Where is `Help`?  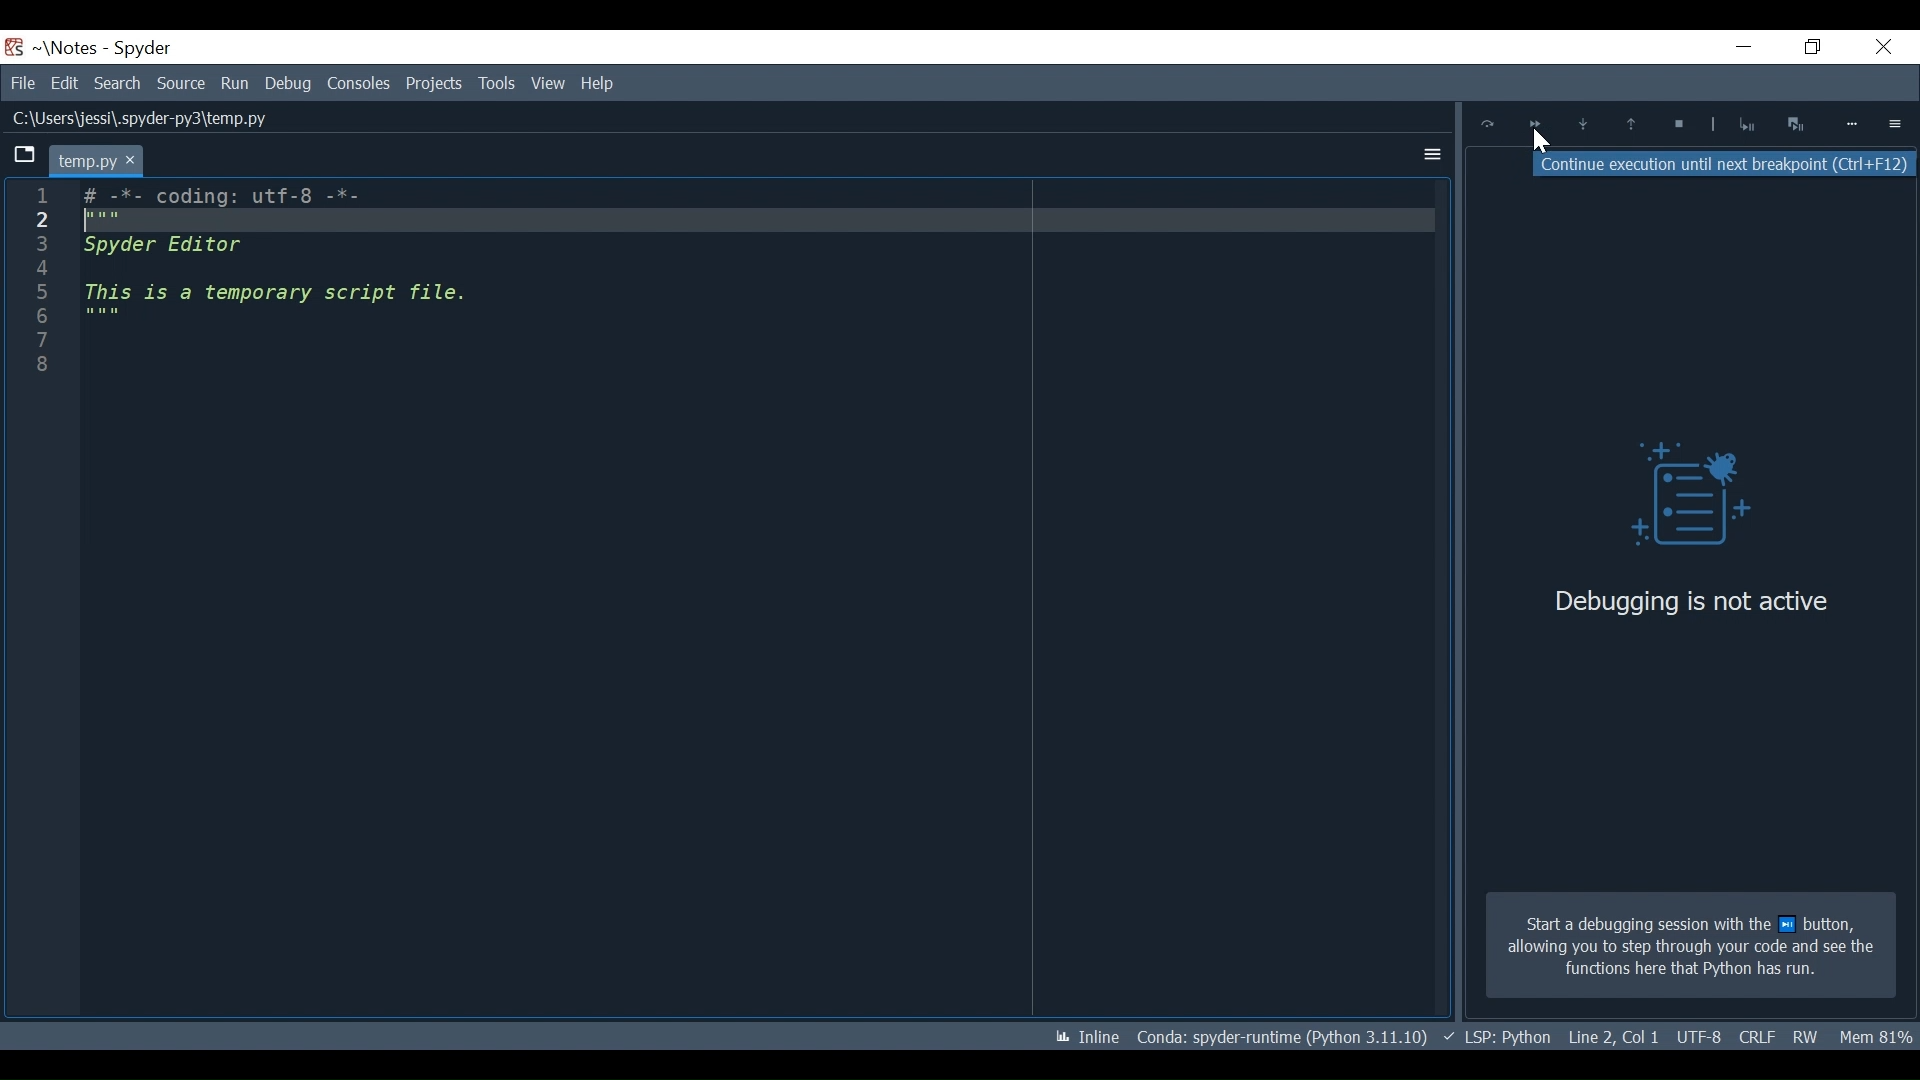
Help is located at coordinates (546, 84).